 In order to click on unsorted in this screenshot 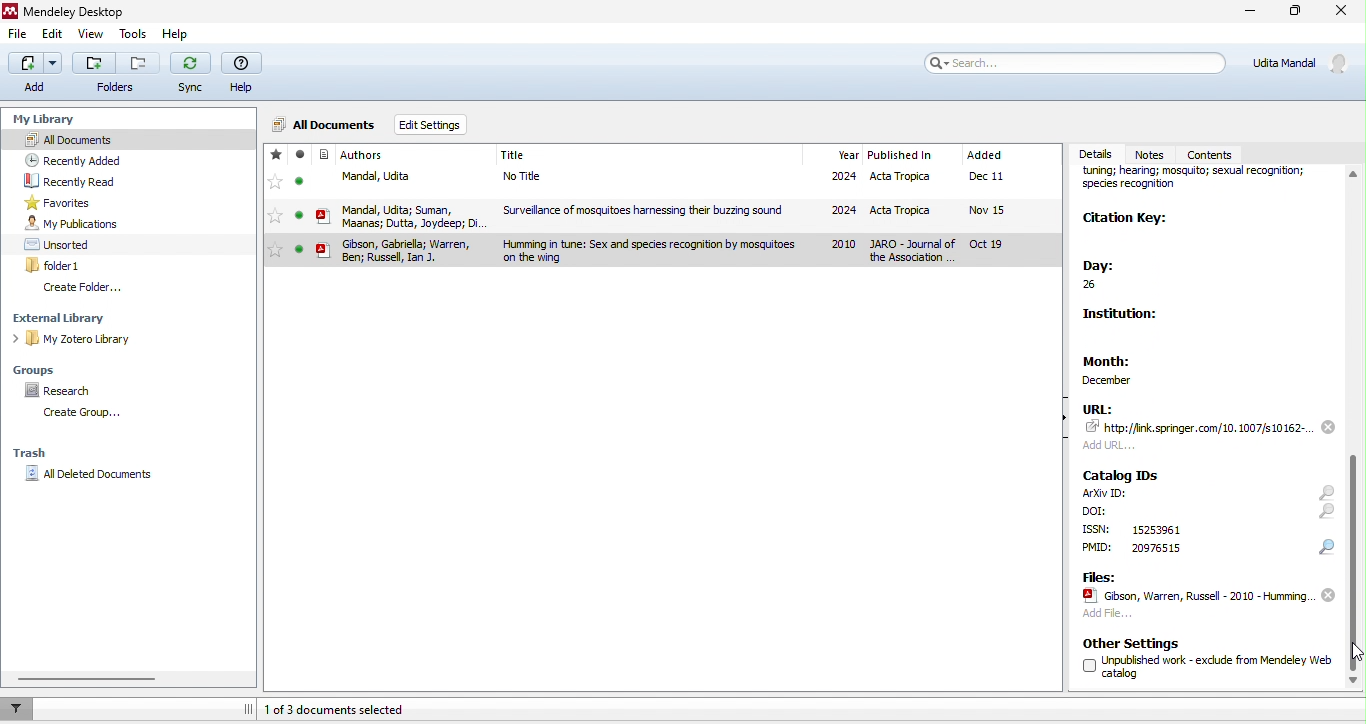, I will do `click(60, 244)`.